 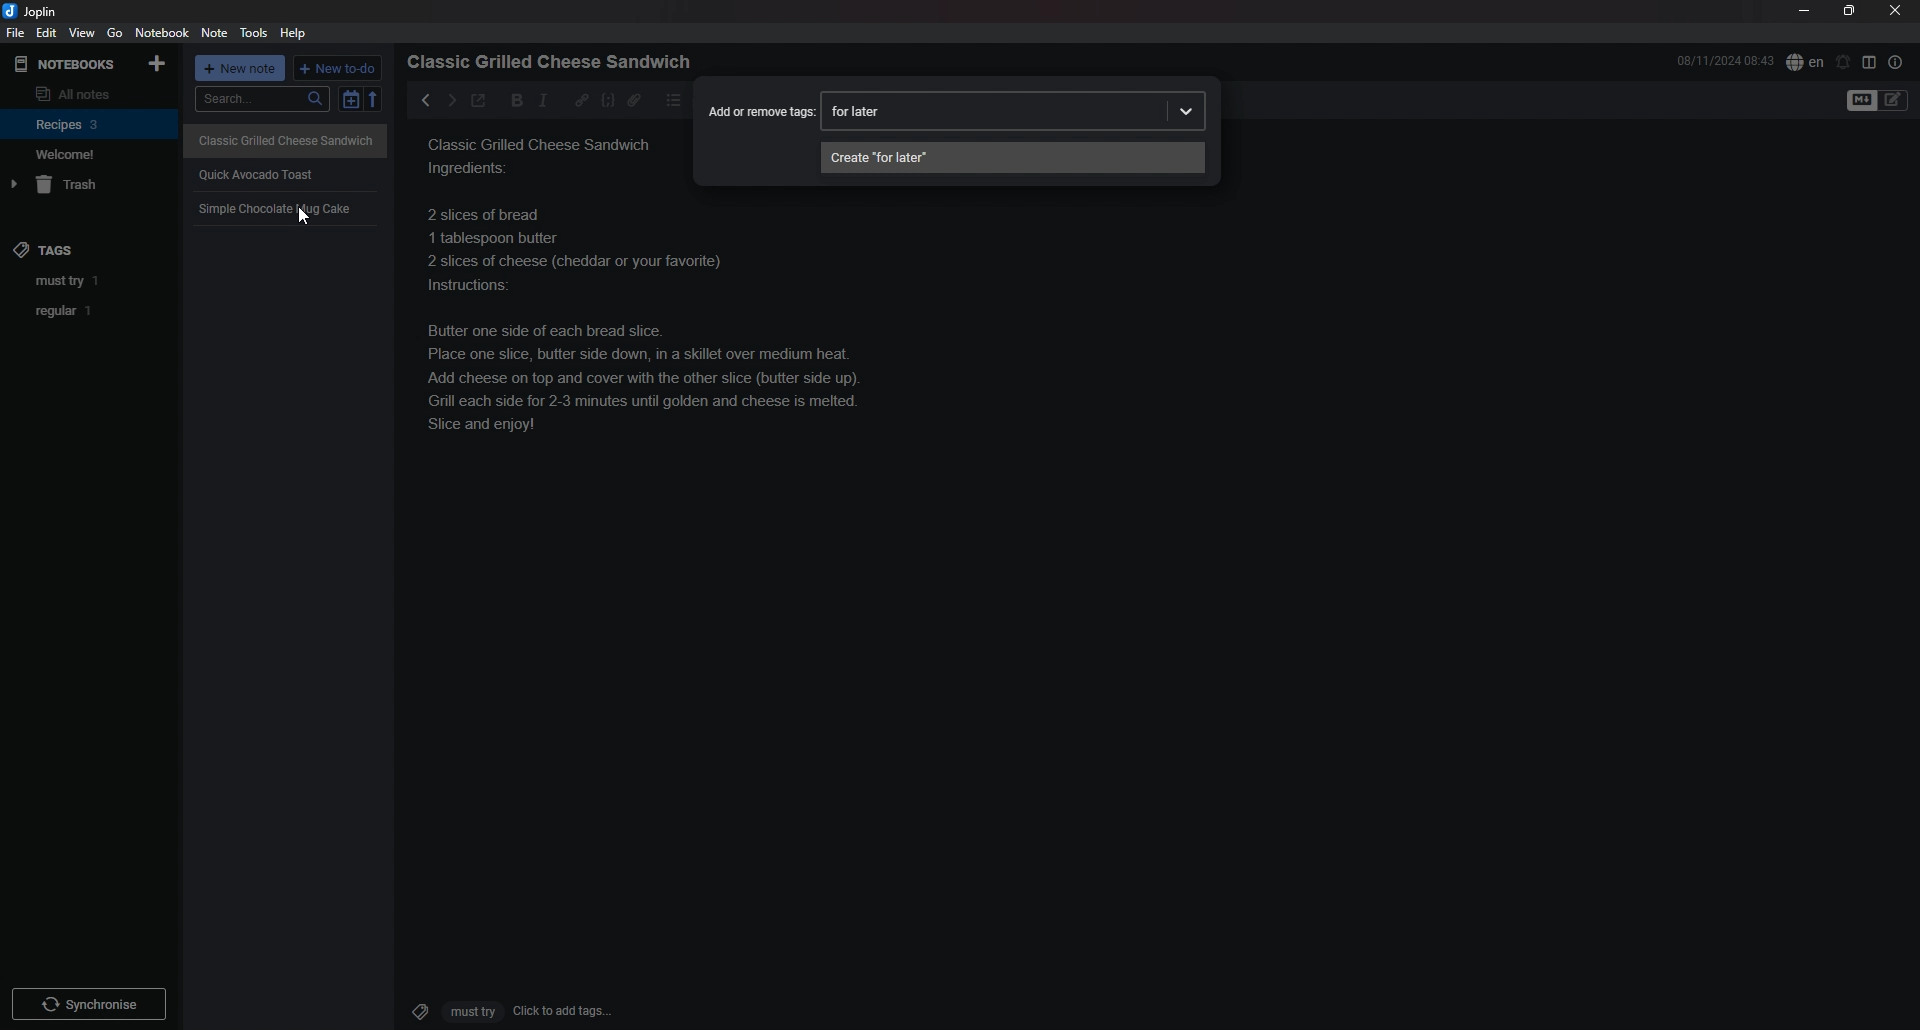 What do you see at coordinates (1870, 62) in the screenshot?
I see `toggle editor layout` at bounding box center [1870, 62].